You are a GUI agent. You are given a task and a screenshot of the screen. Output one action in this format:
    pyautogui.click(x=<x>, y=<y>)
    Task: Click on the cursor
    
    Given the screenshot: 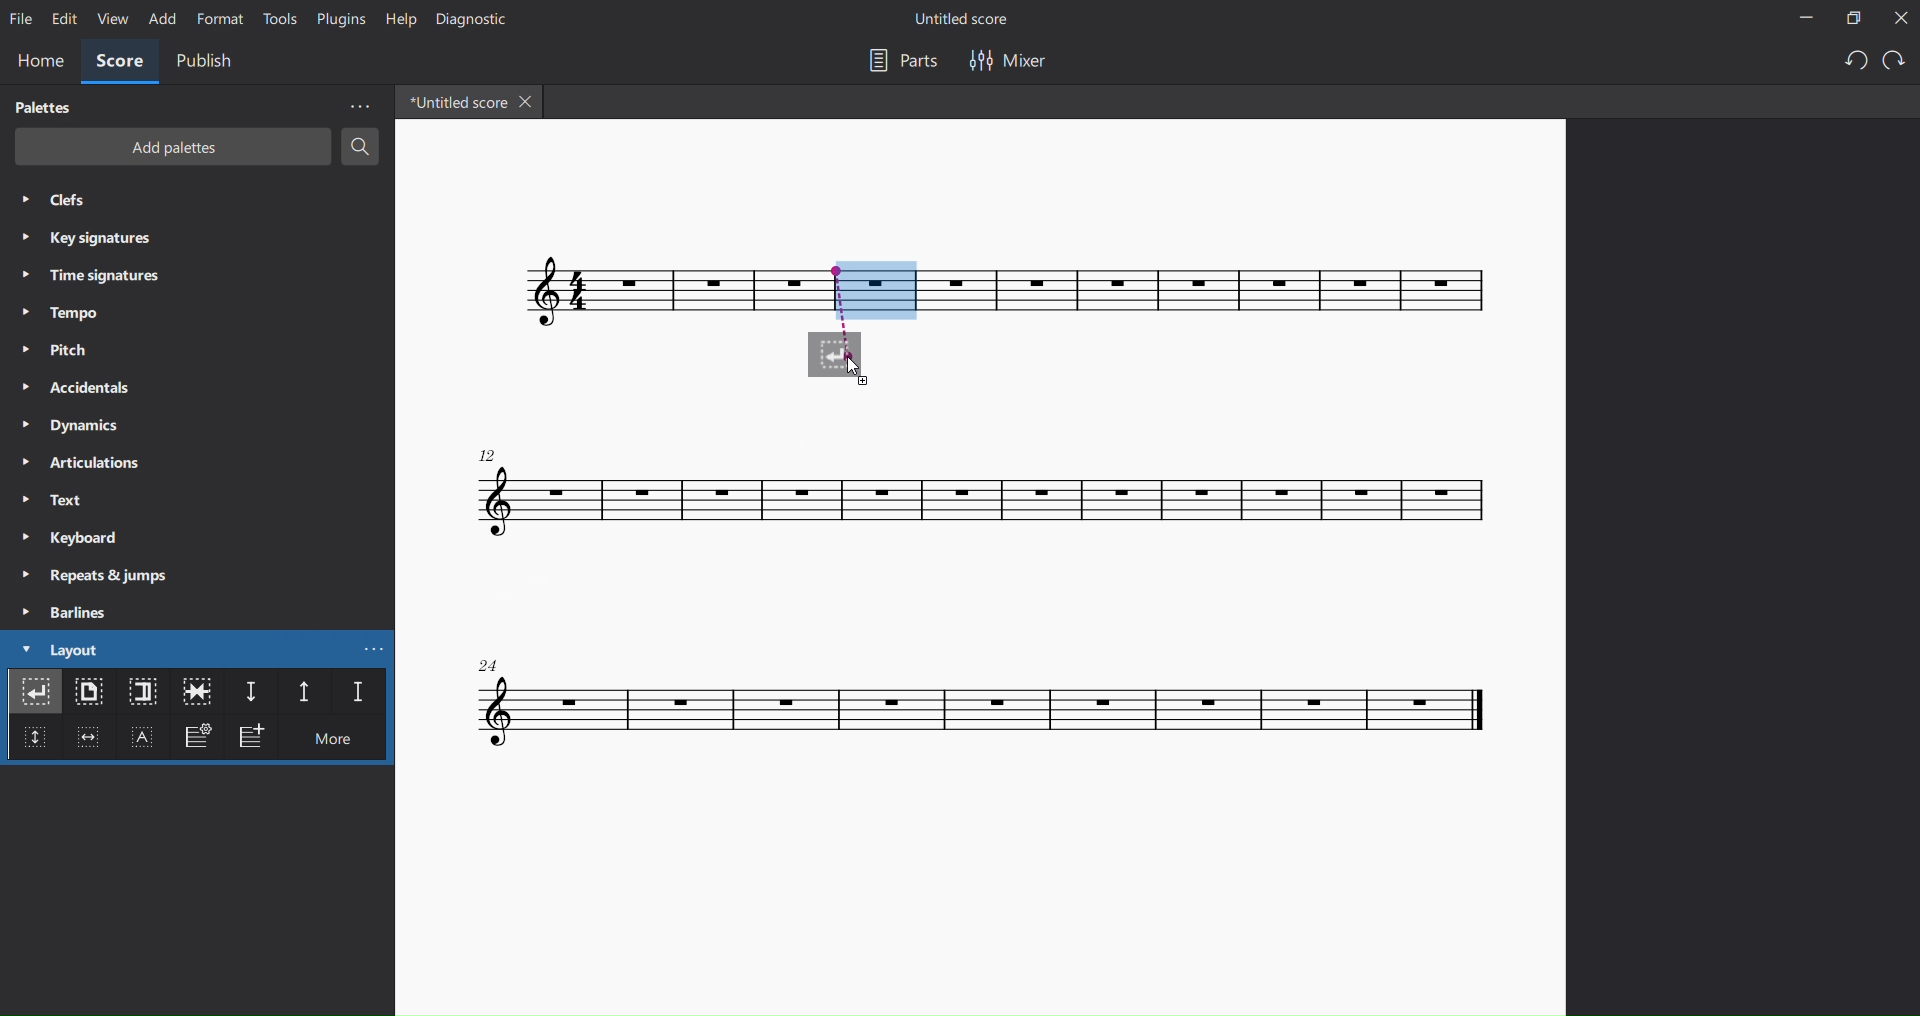 What is the action you would take?
    pyautogui.click(x=863, y=373)
    